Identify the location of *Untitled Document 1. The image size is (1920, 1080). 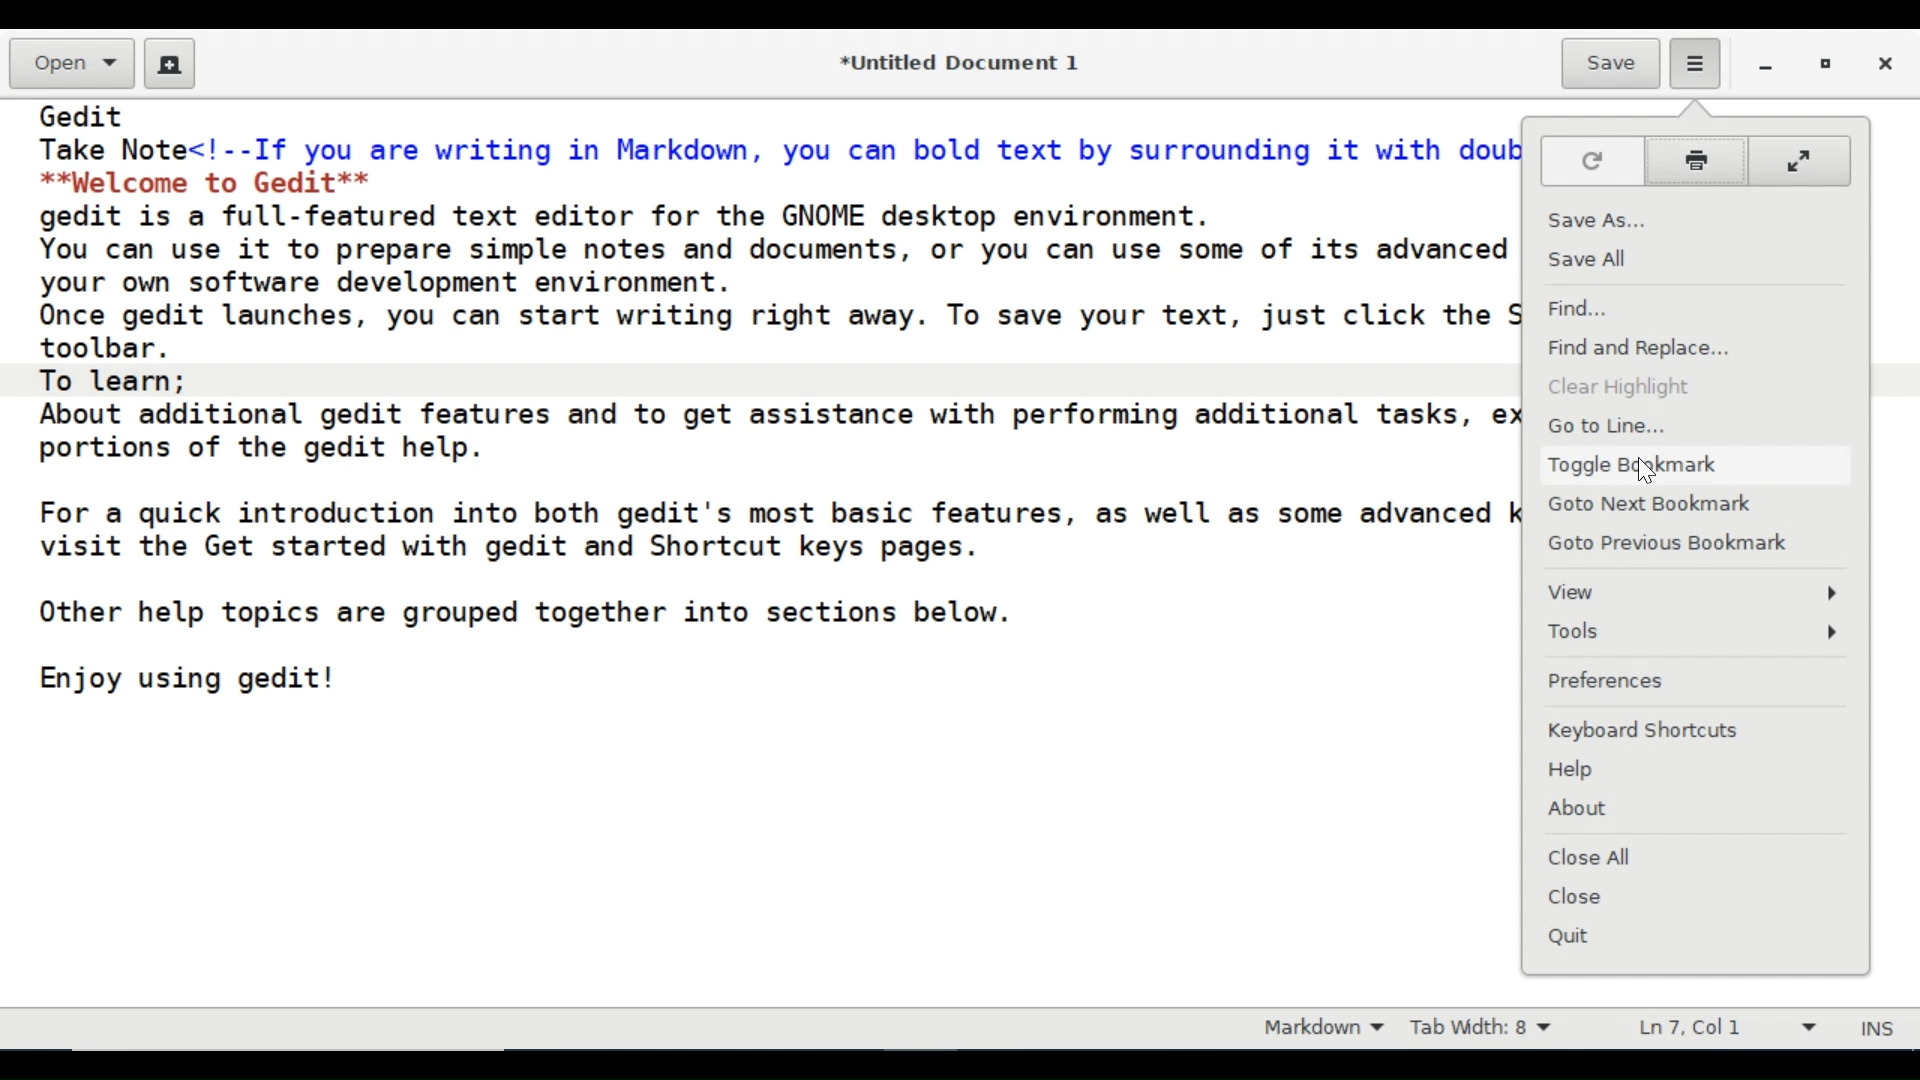
(963, 65).